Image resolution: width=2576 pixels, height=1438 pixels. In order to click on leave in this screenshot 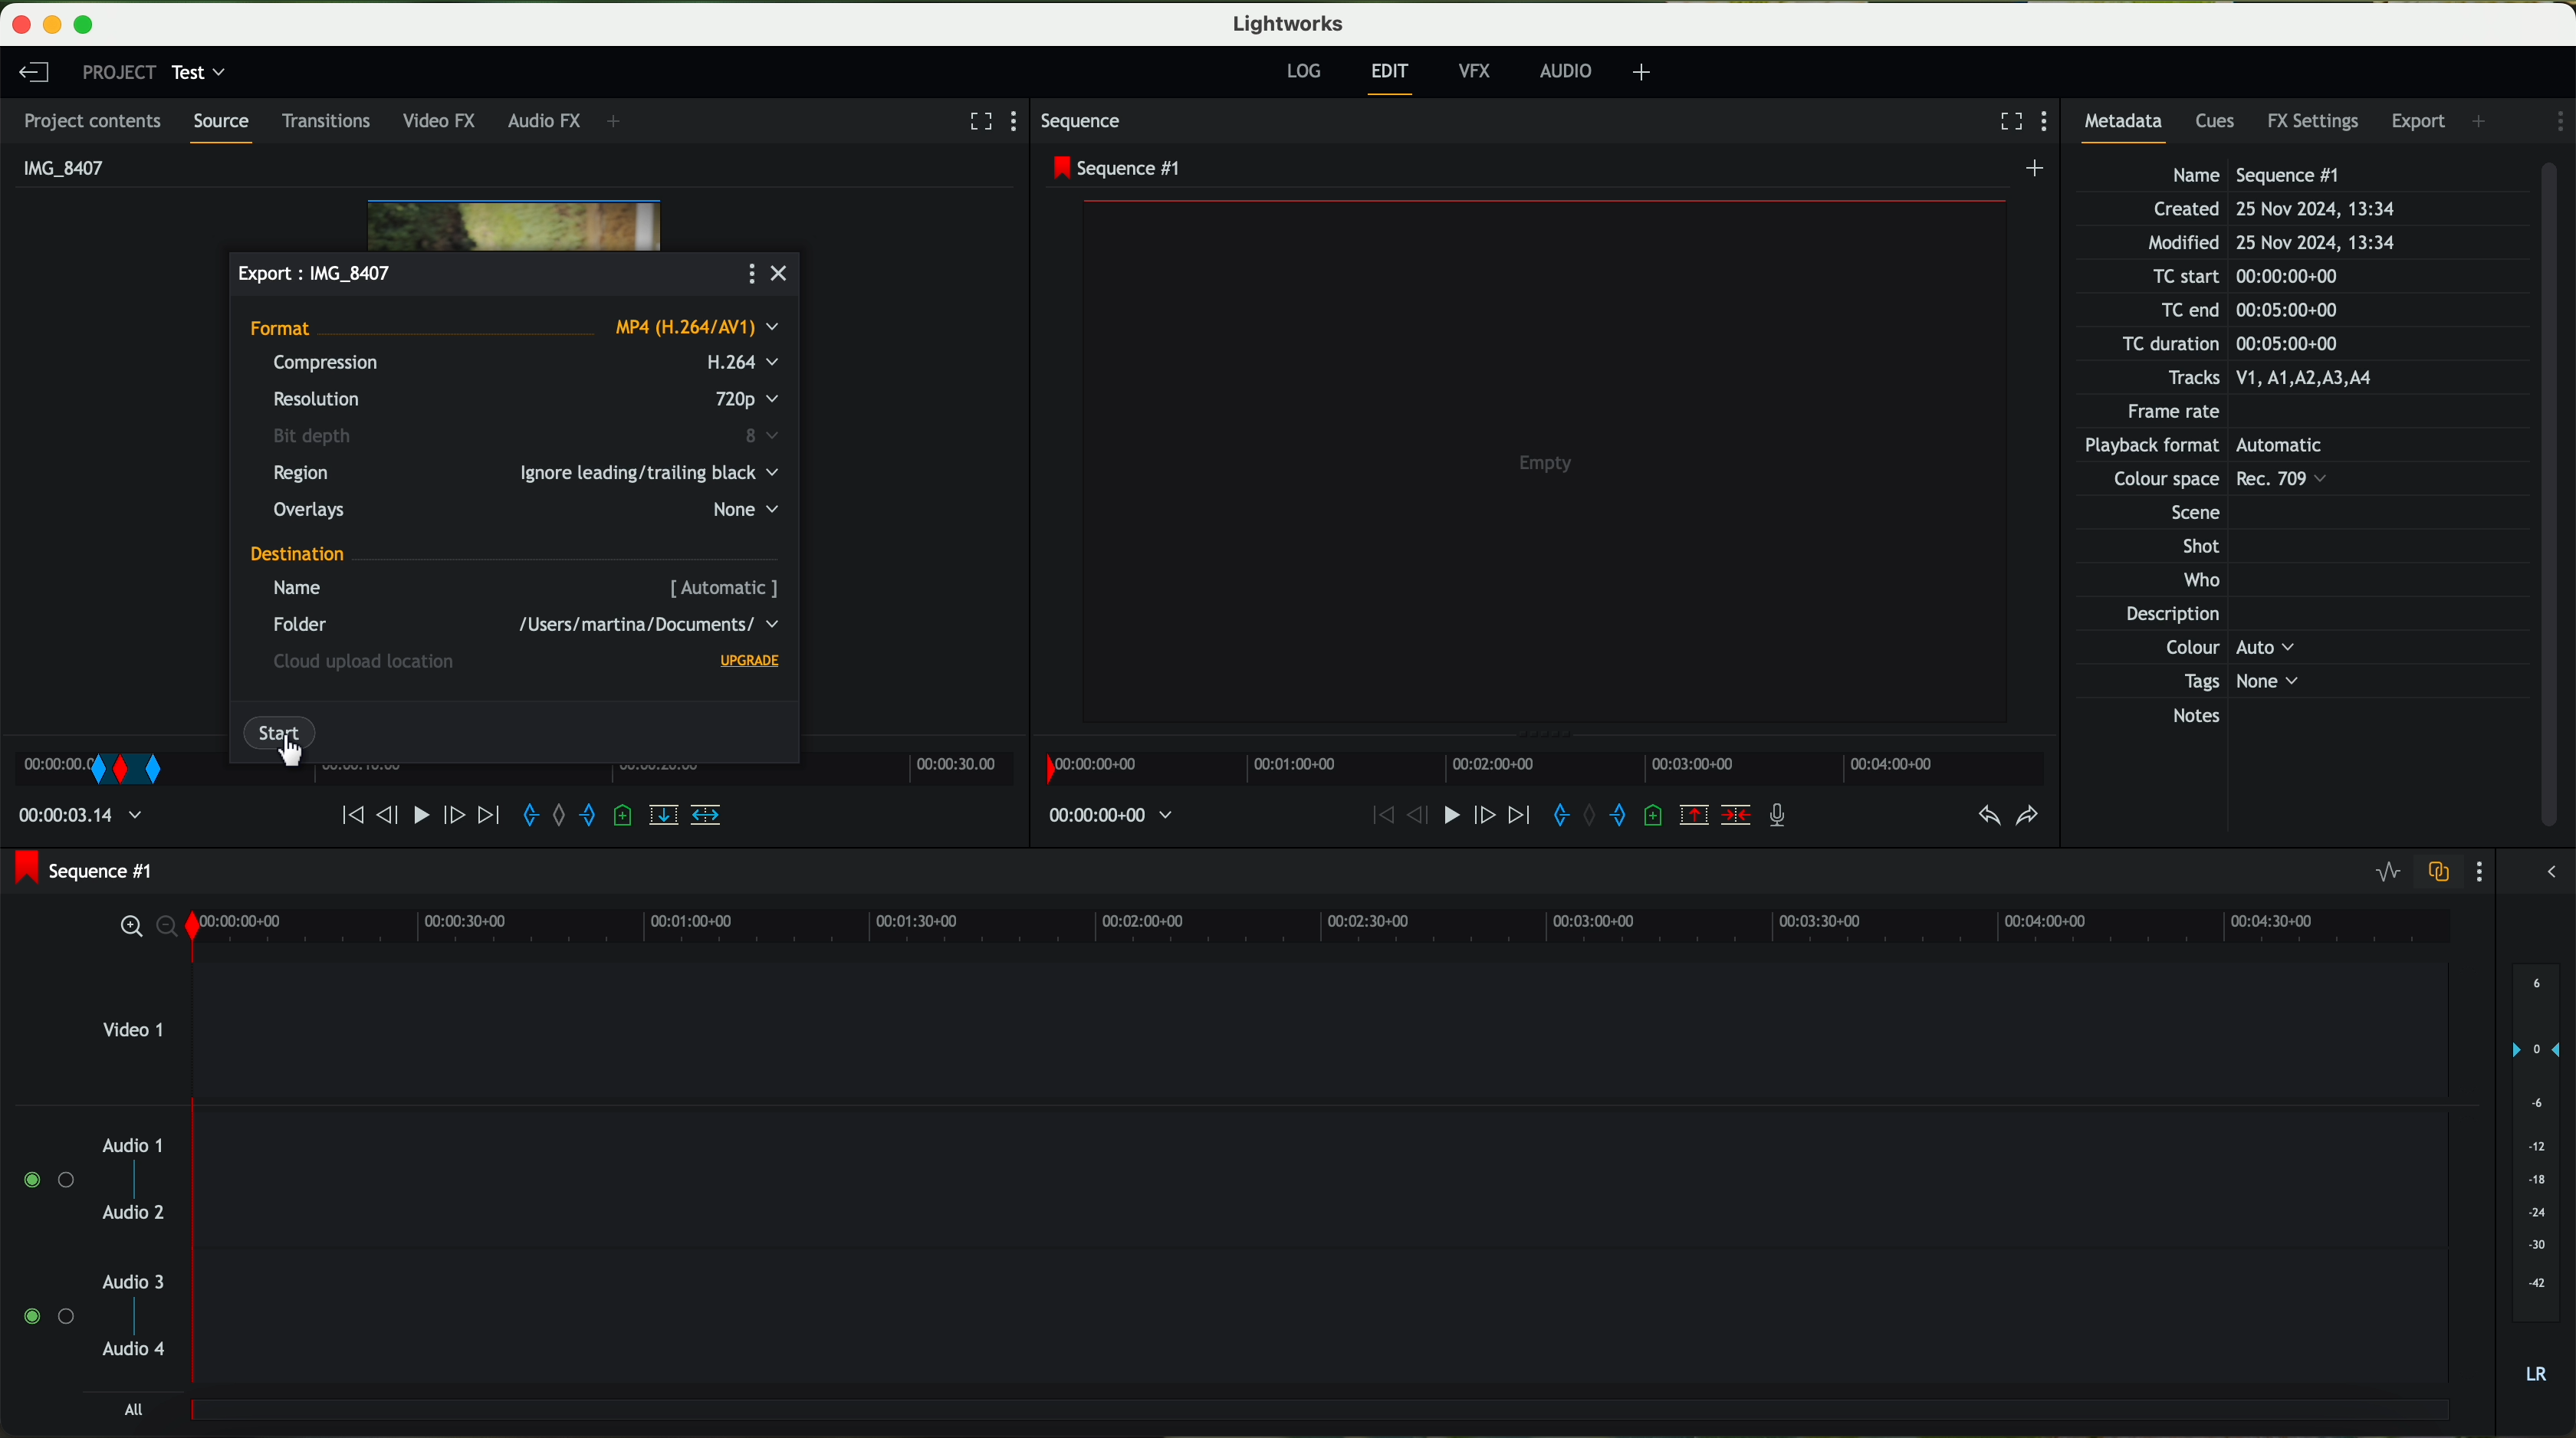, I will do `click(31, 71)`.